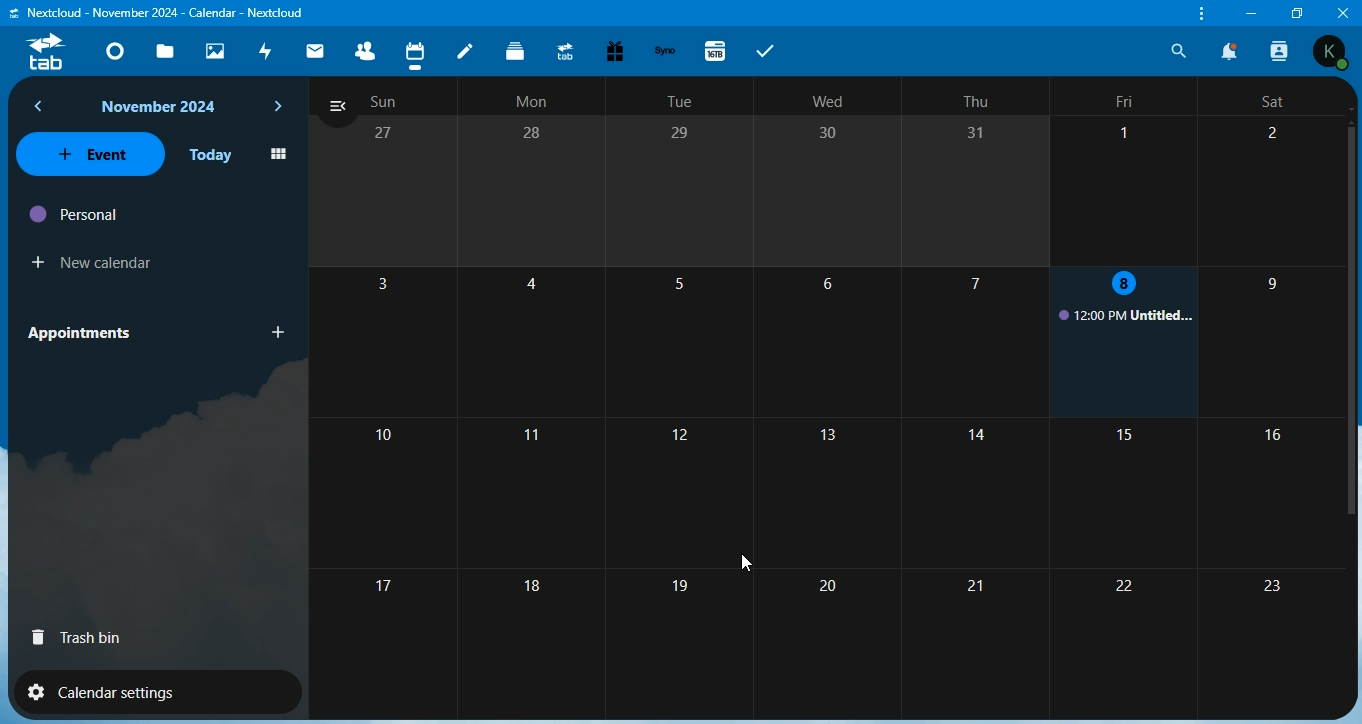 Image resolution: width=1362 pixels, height=724 pixels. I want to click on activity, so click(264, 51).